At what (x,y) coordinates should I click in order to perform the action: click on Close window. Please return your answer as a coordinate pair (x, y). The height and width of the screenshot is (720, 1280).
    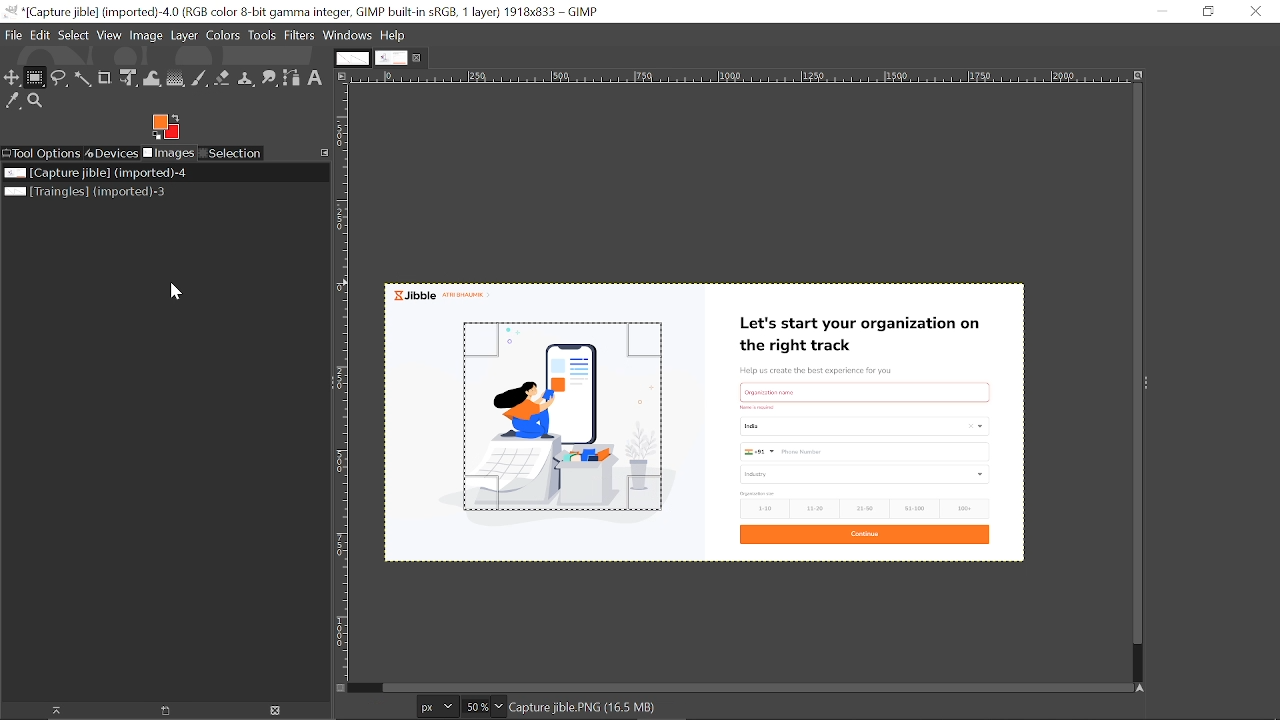
    Looking at the image, I should click on (1257, 11).